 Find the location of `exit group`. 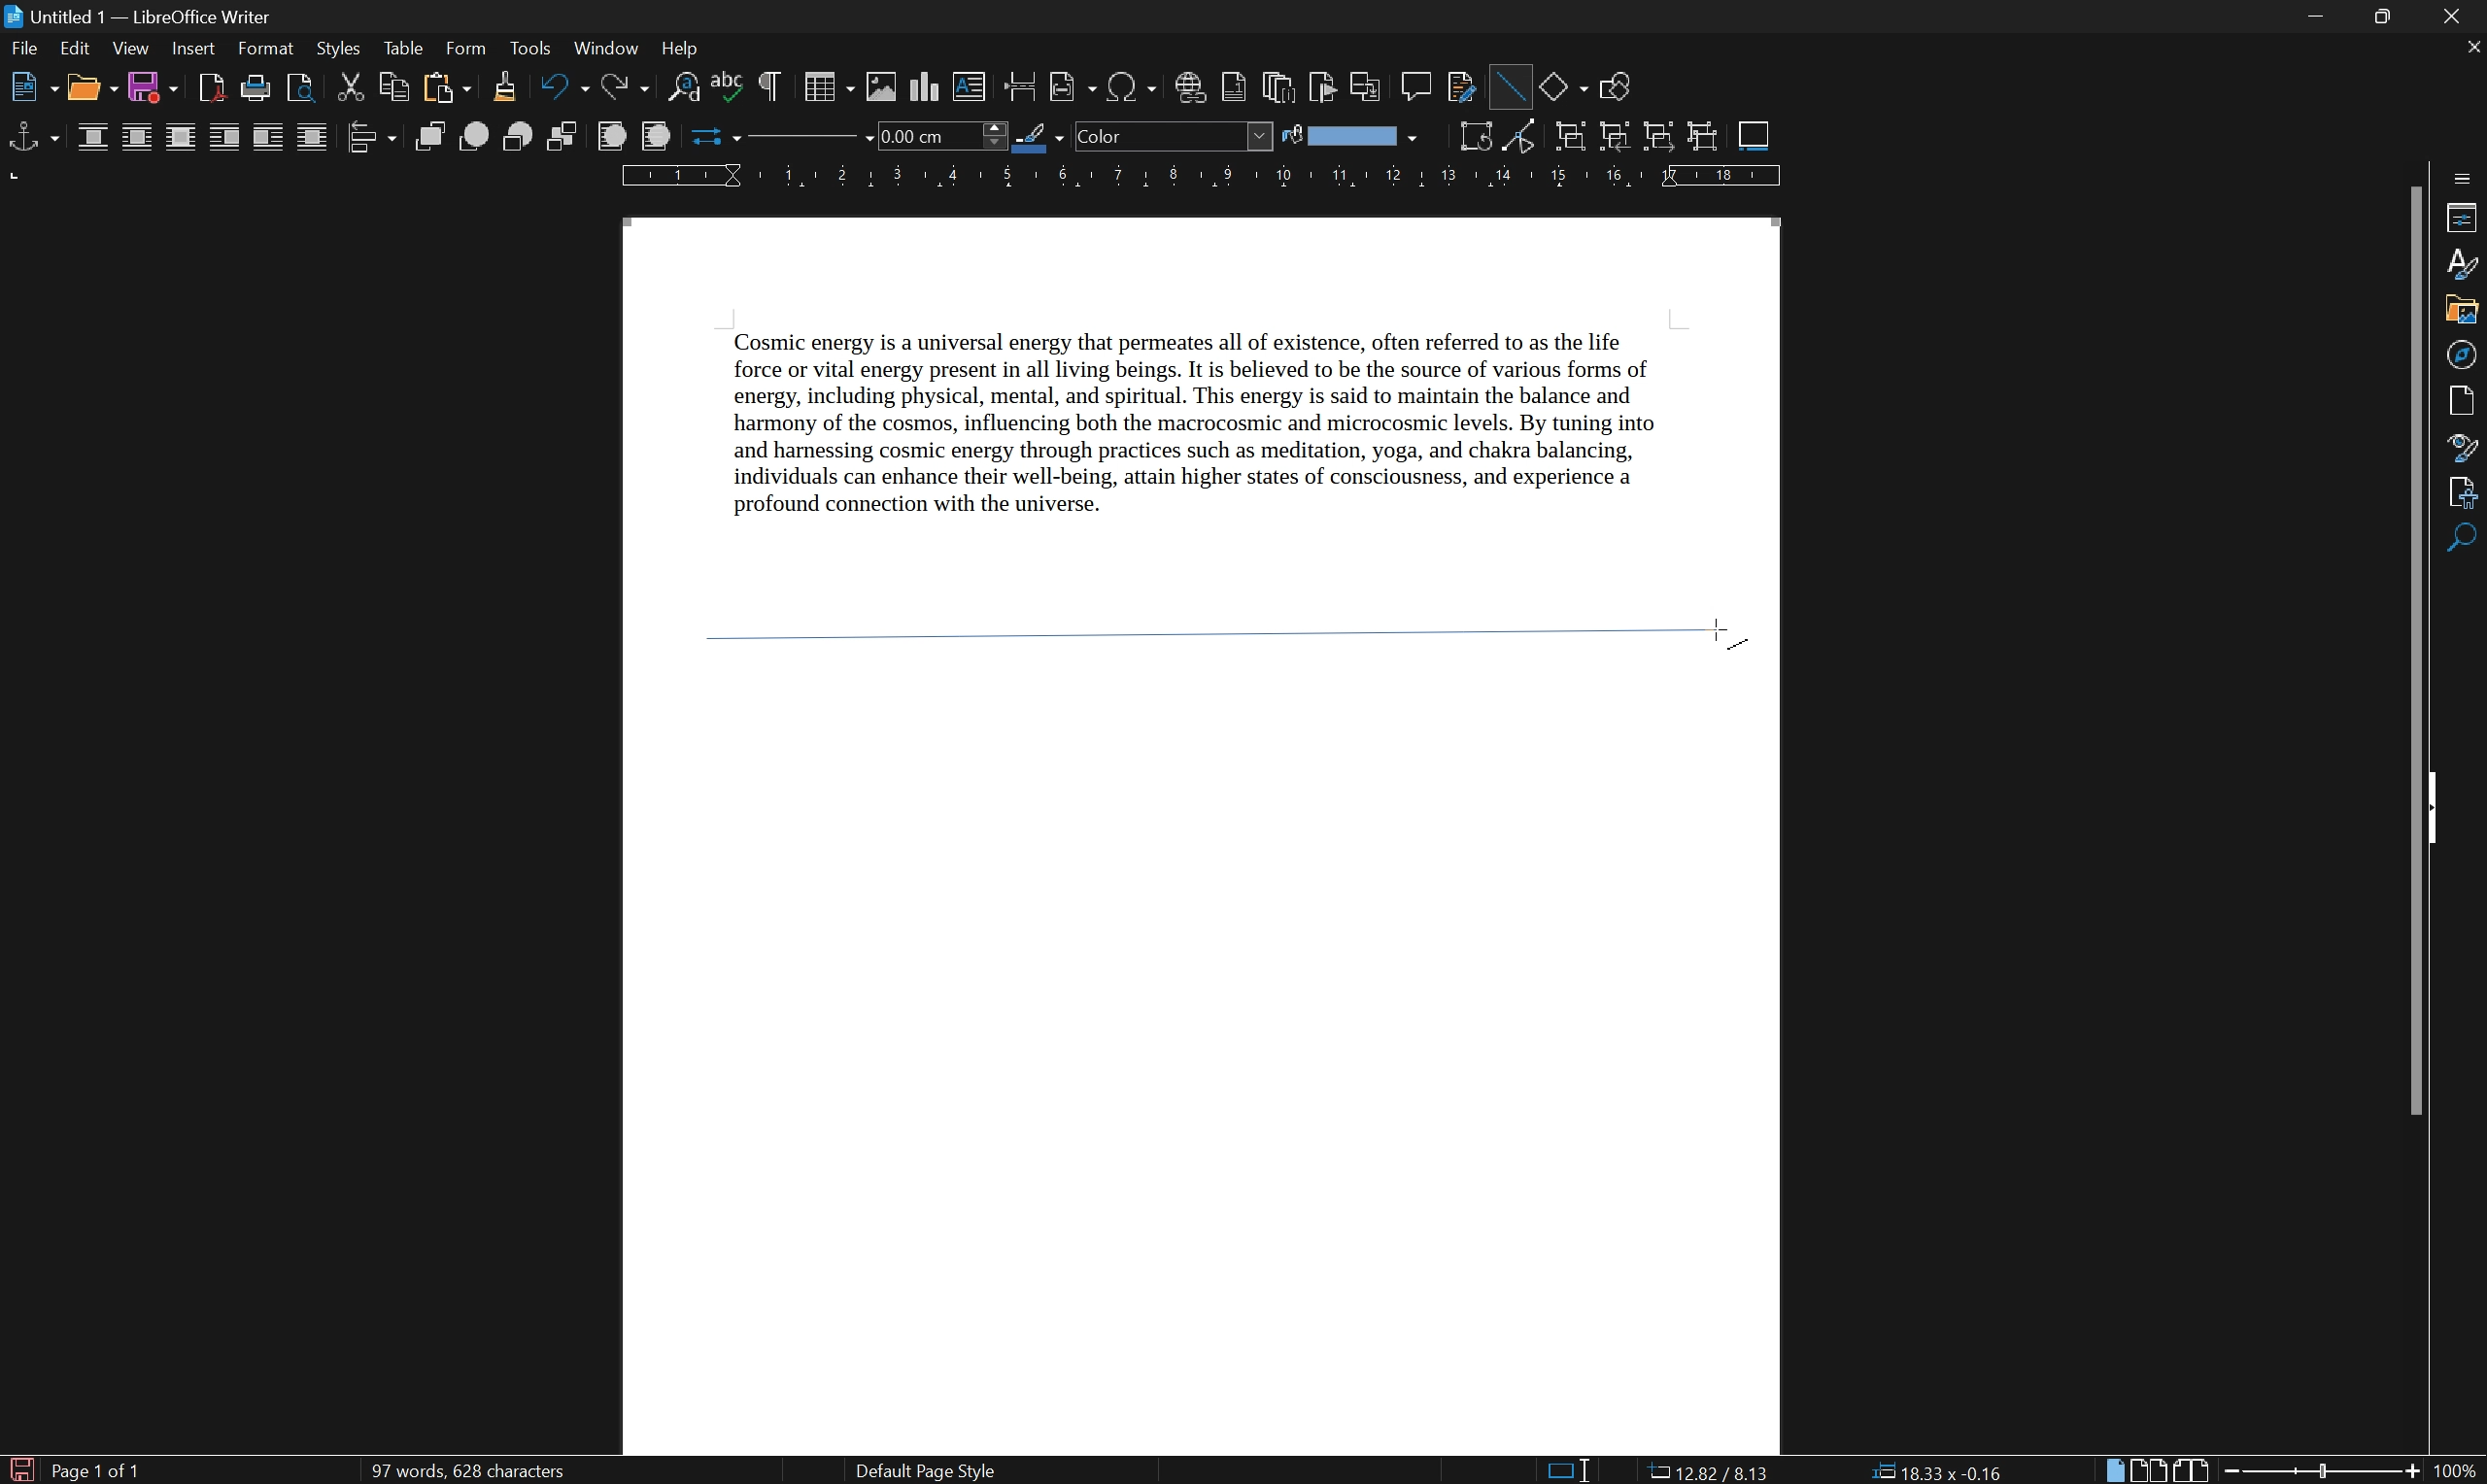

exit group is located at coordinates (1662, 138).